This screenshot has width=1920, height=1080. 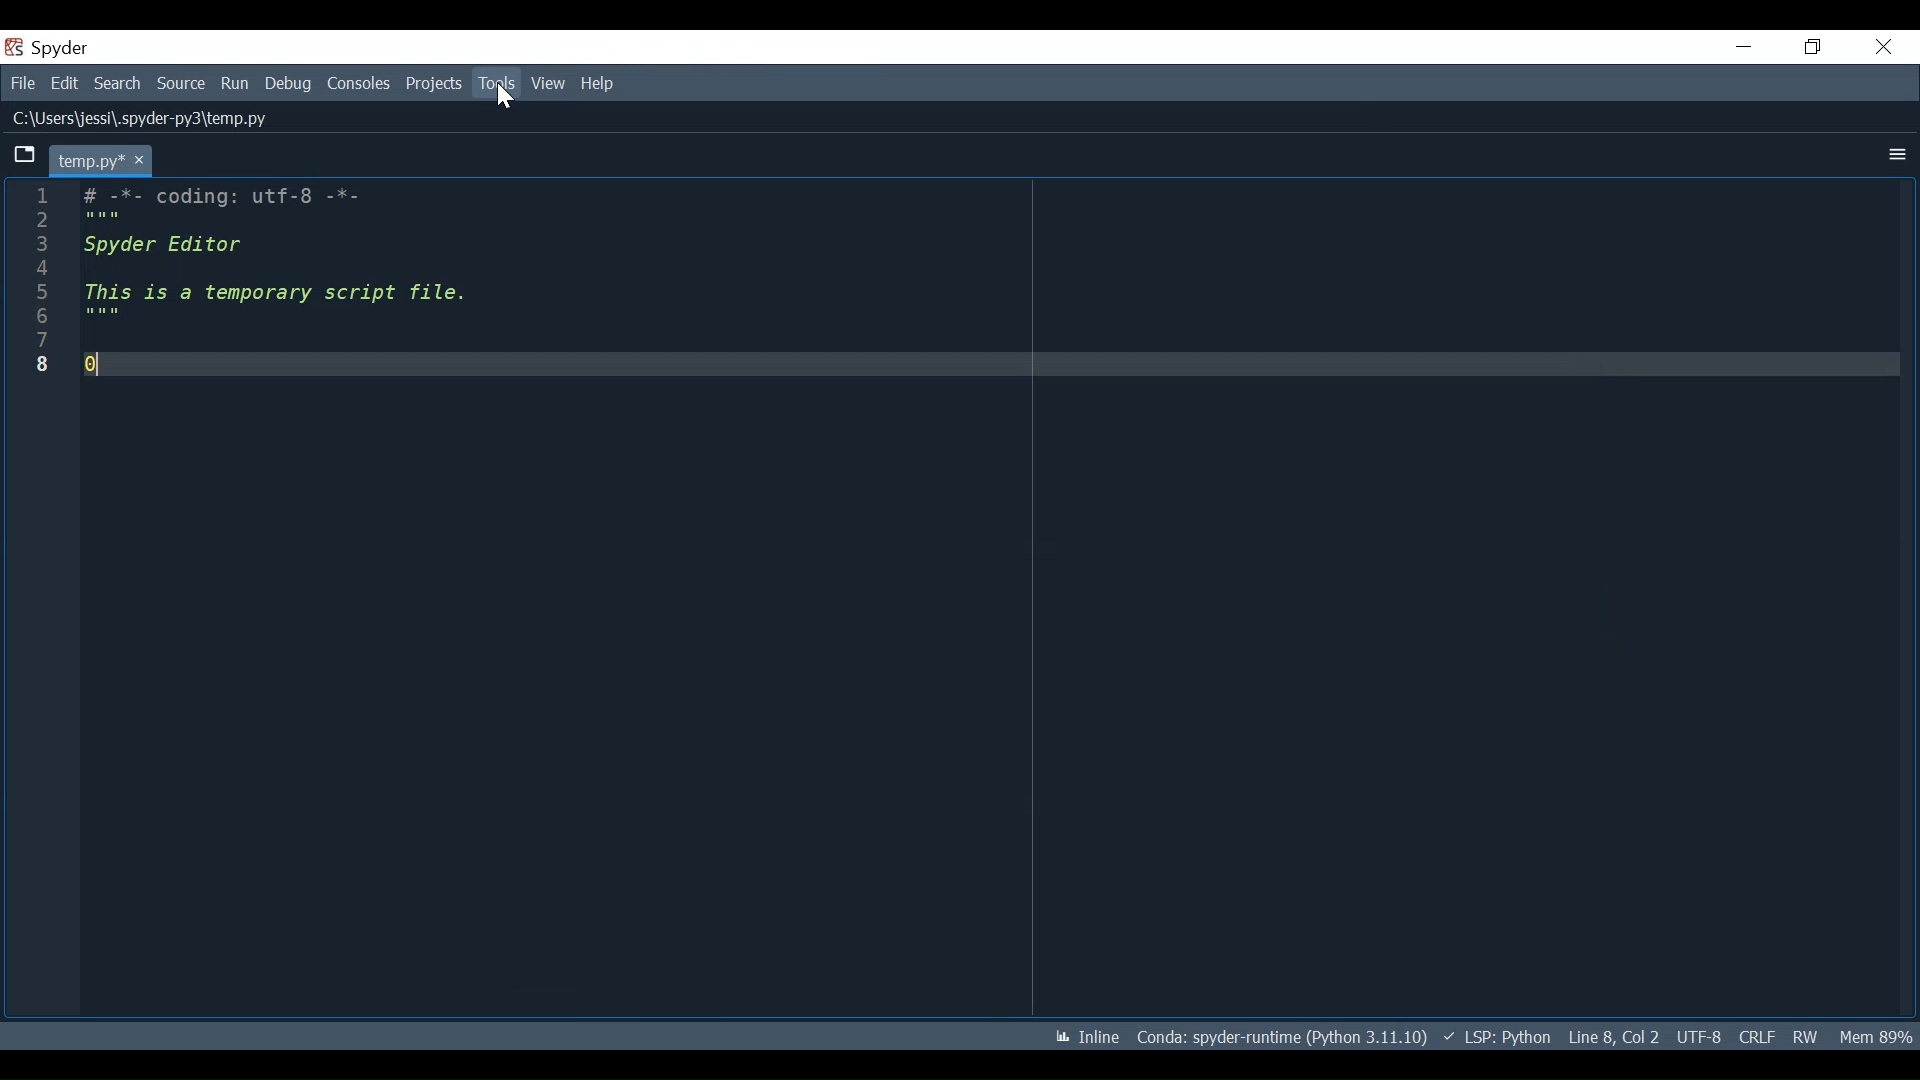 What do you see at coordinates (1612, 1037) in the screenshot?
I see `Cursor Position` at bounding box center [1612, 1037].